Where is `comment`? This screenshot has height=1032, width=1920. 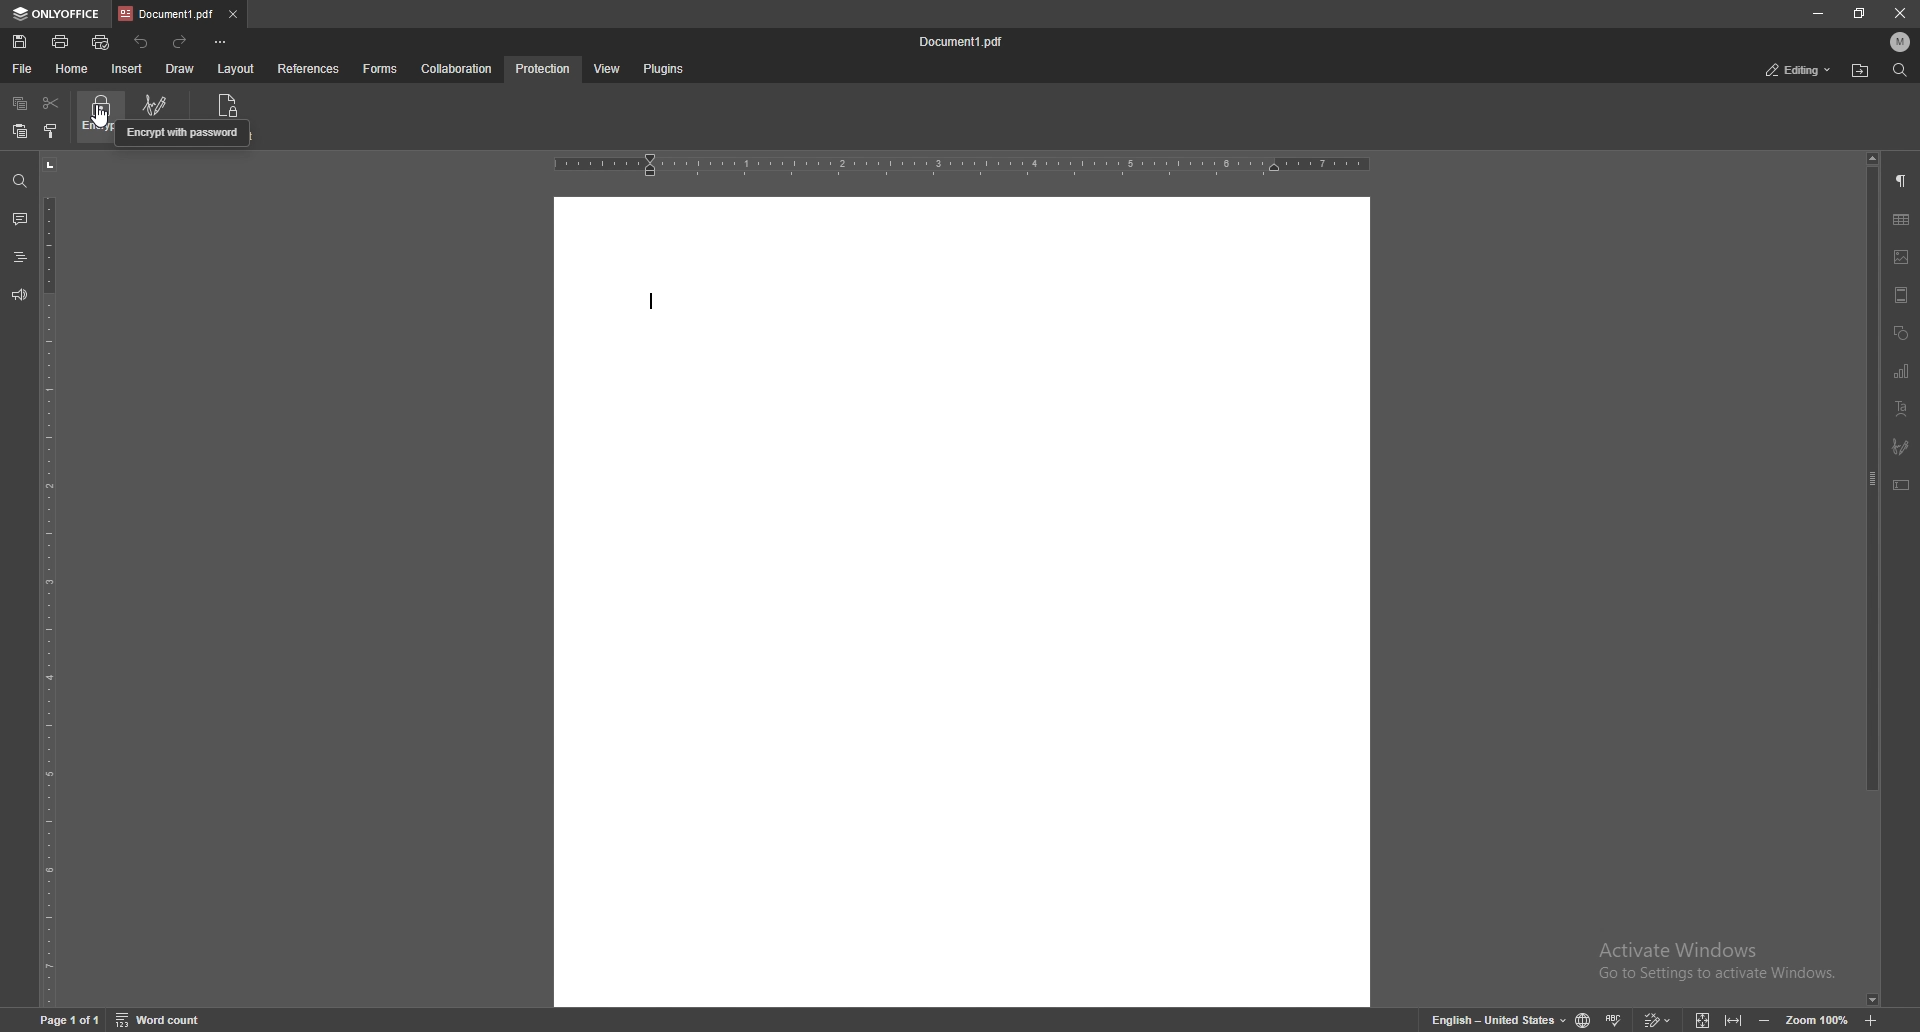 comment is located at coordinates (20, 219).